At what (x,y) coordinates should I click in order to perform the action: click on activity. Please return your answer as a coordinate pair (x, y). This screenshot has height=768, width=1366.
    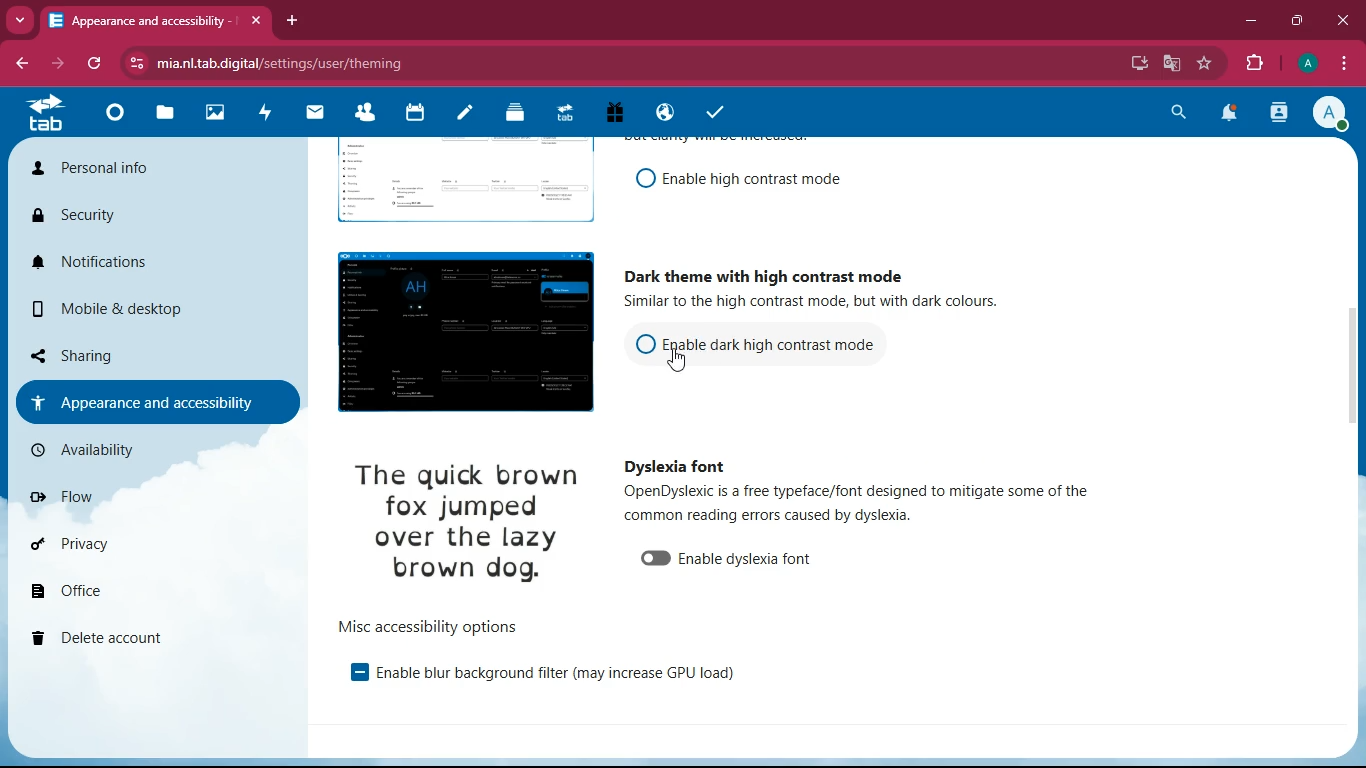
    Looking at the image, I should click on (270, 114).